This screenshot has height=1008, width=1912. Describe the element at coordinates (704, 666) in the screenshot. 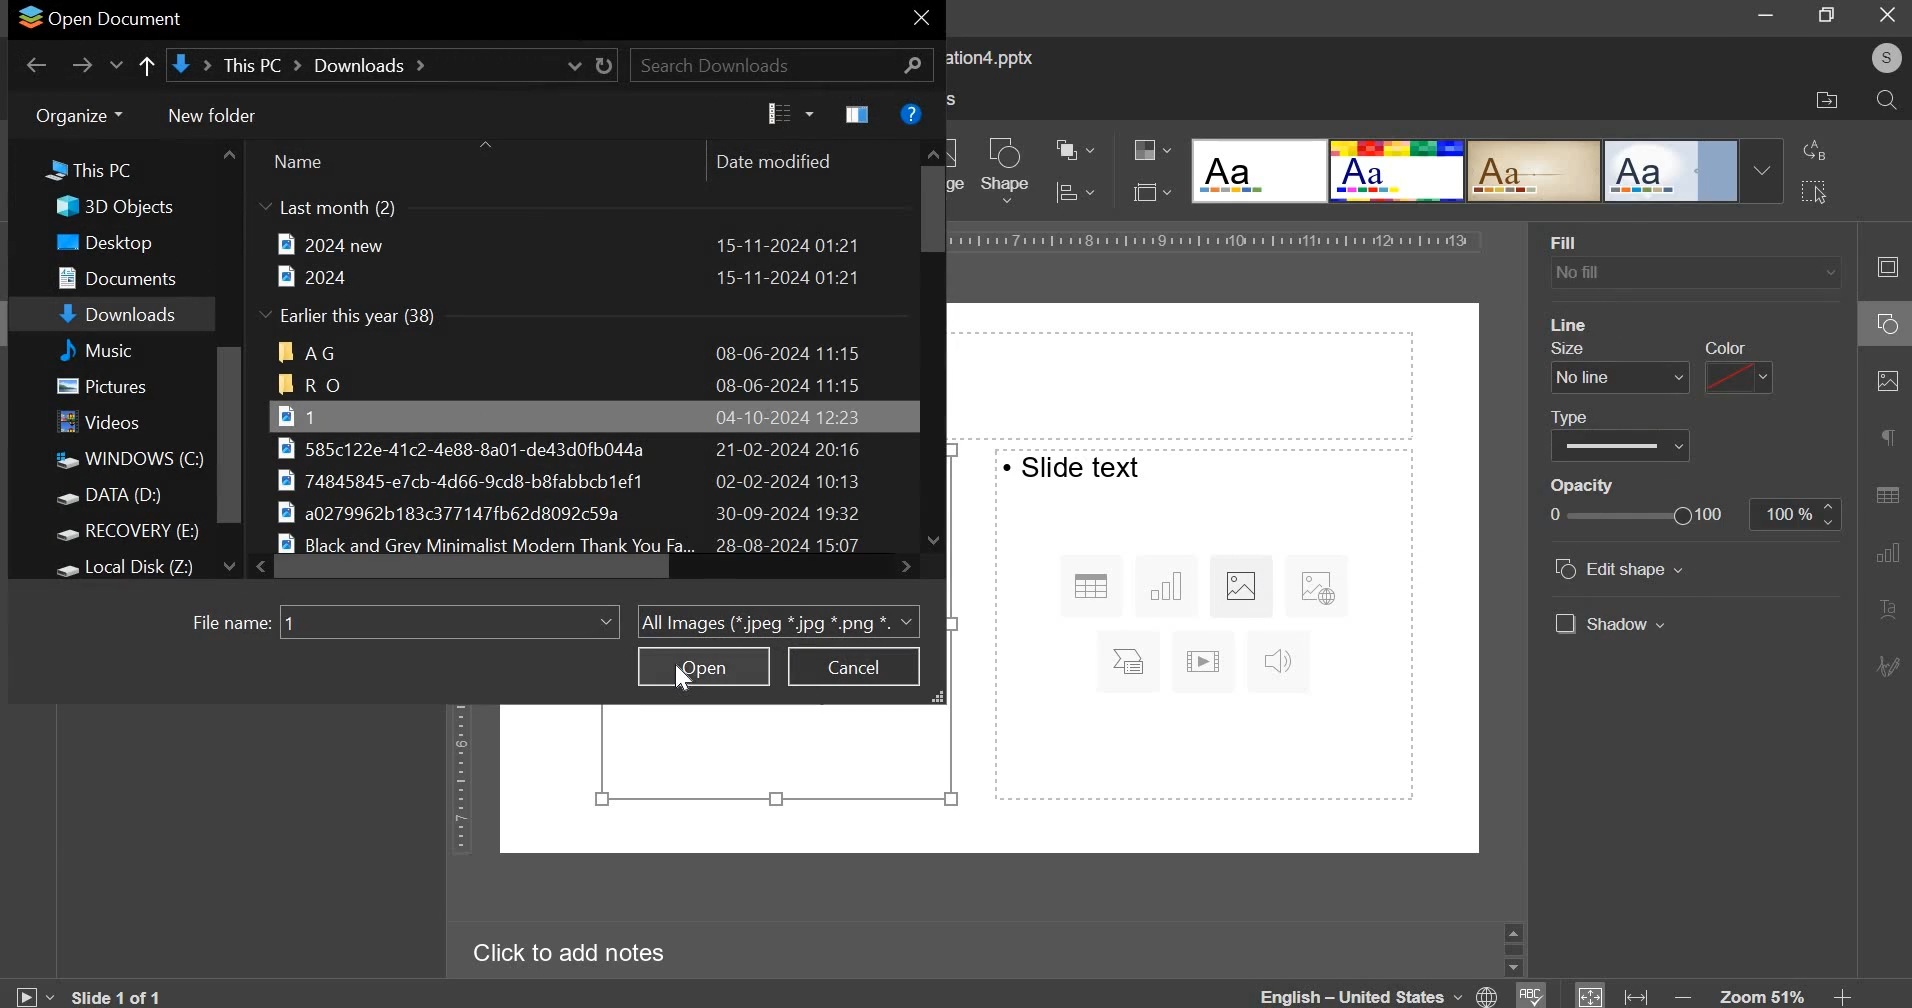

I see `open` at that location.